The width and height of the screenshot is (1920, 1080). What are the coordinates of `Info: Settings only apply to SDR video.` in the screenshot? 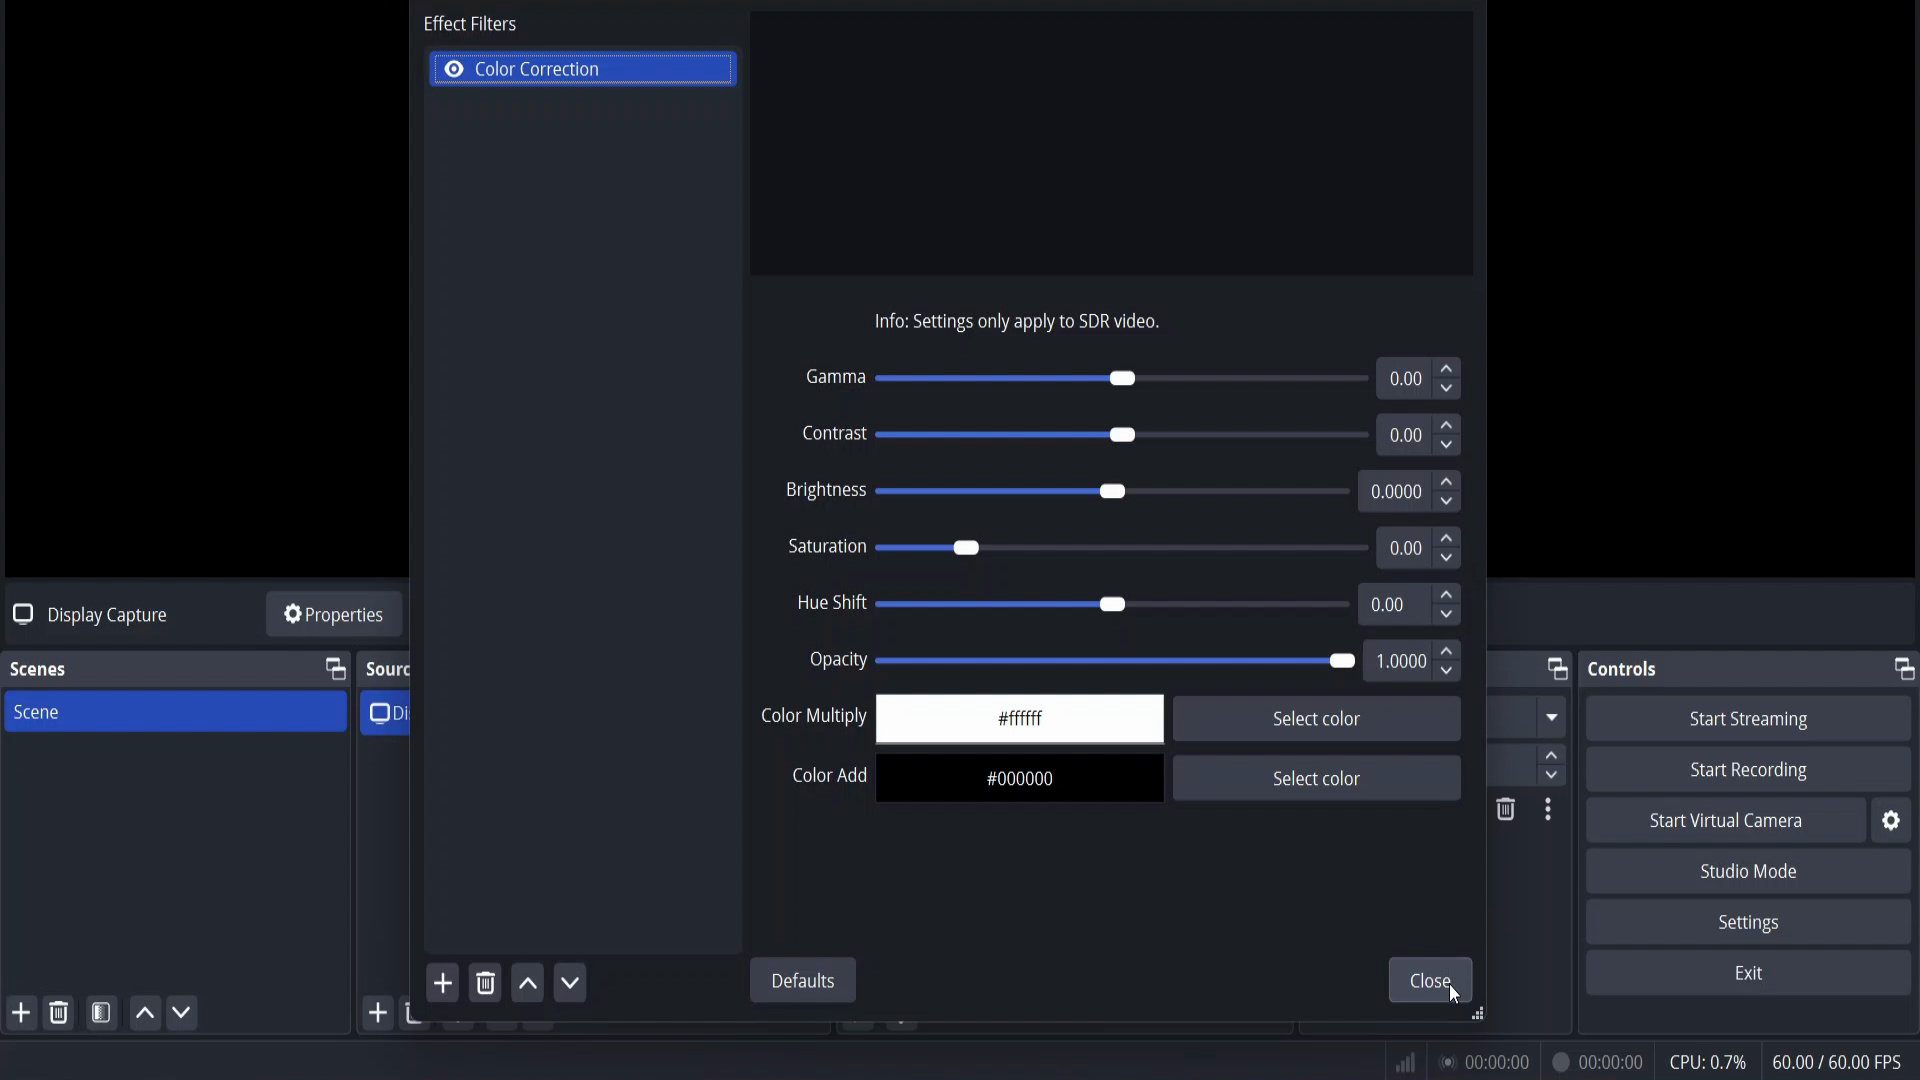 It's located at (1017, 317).